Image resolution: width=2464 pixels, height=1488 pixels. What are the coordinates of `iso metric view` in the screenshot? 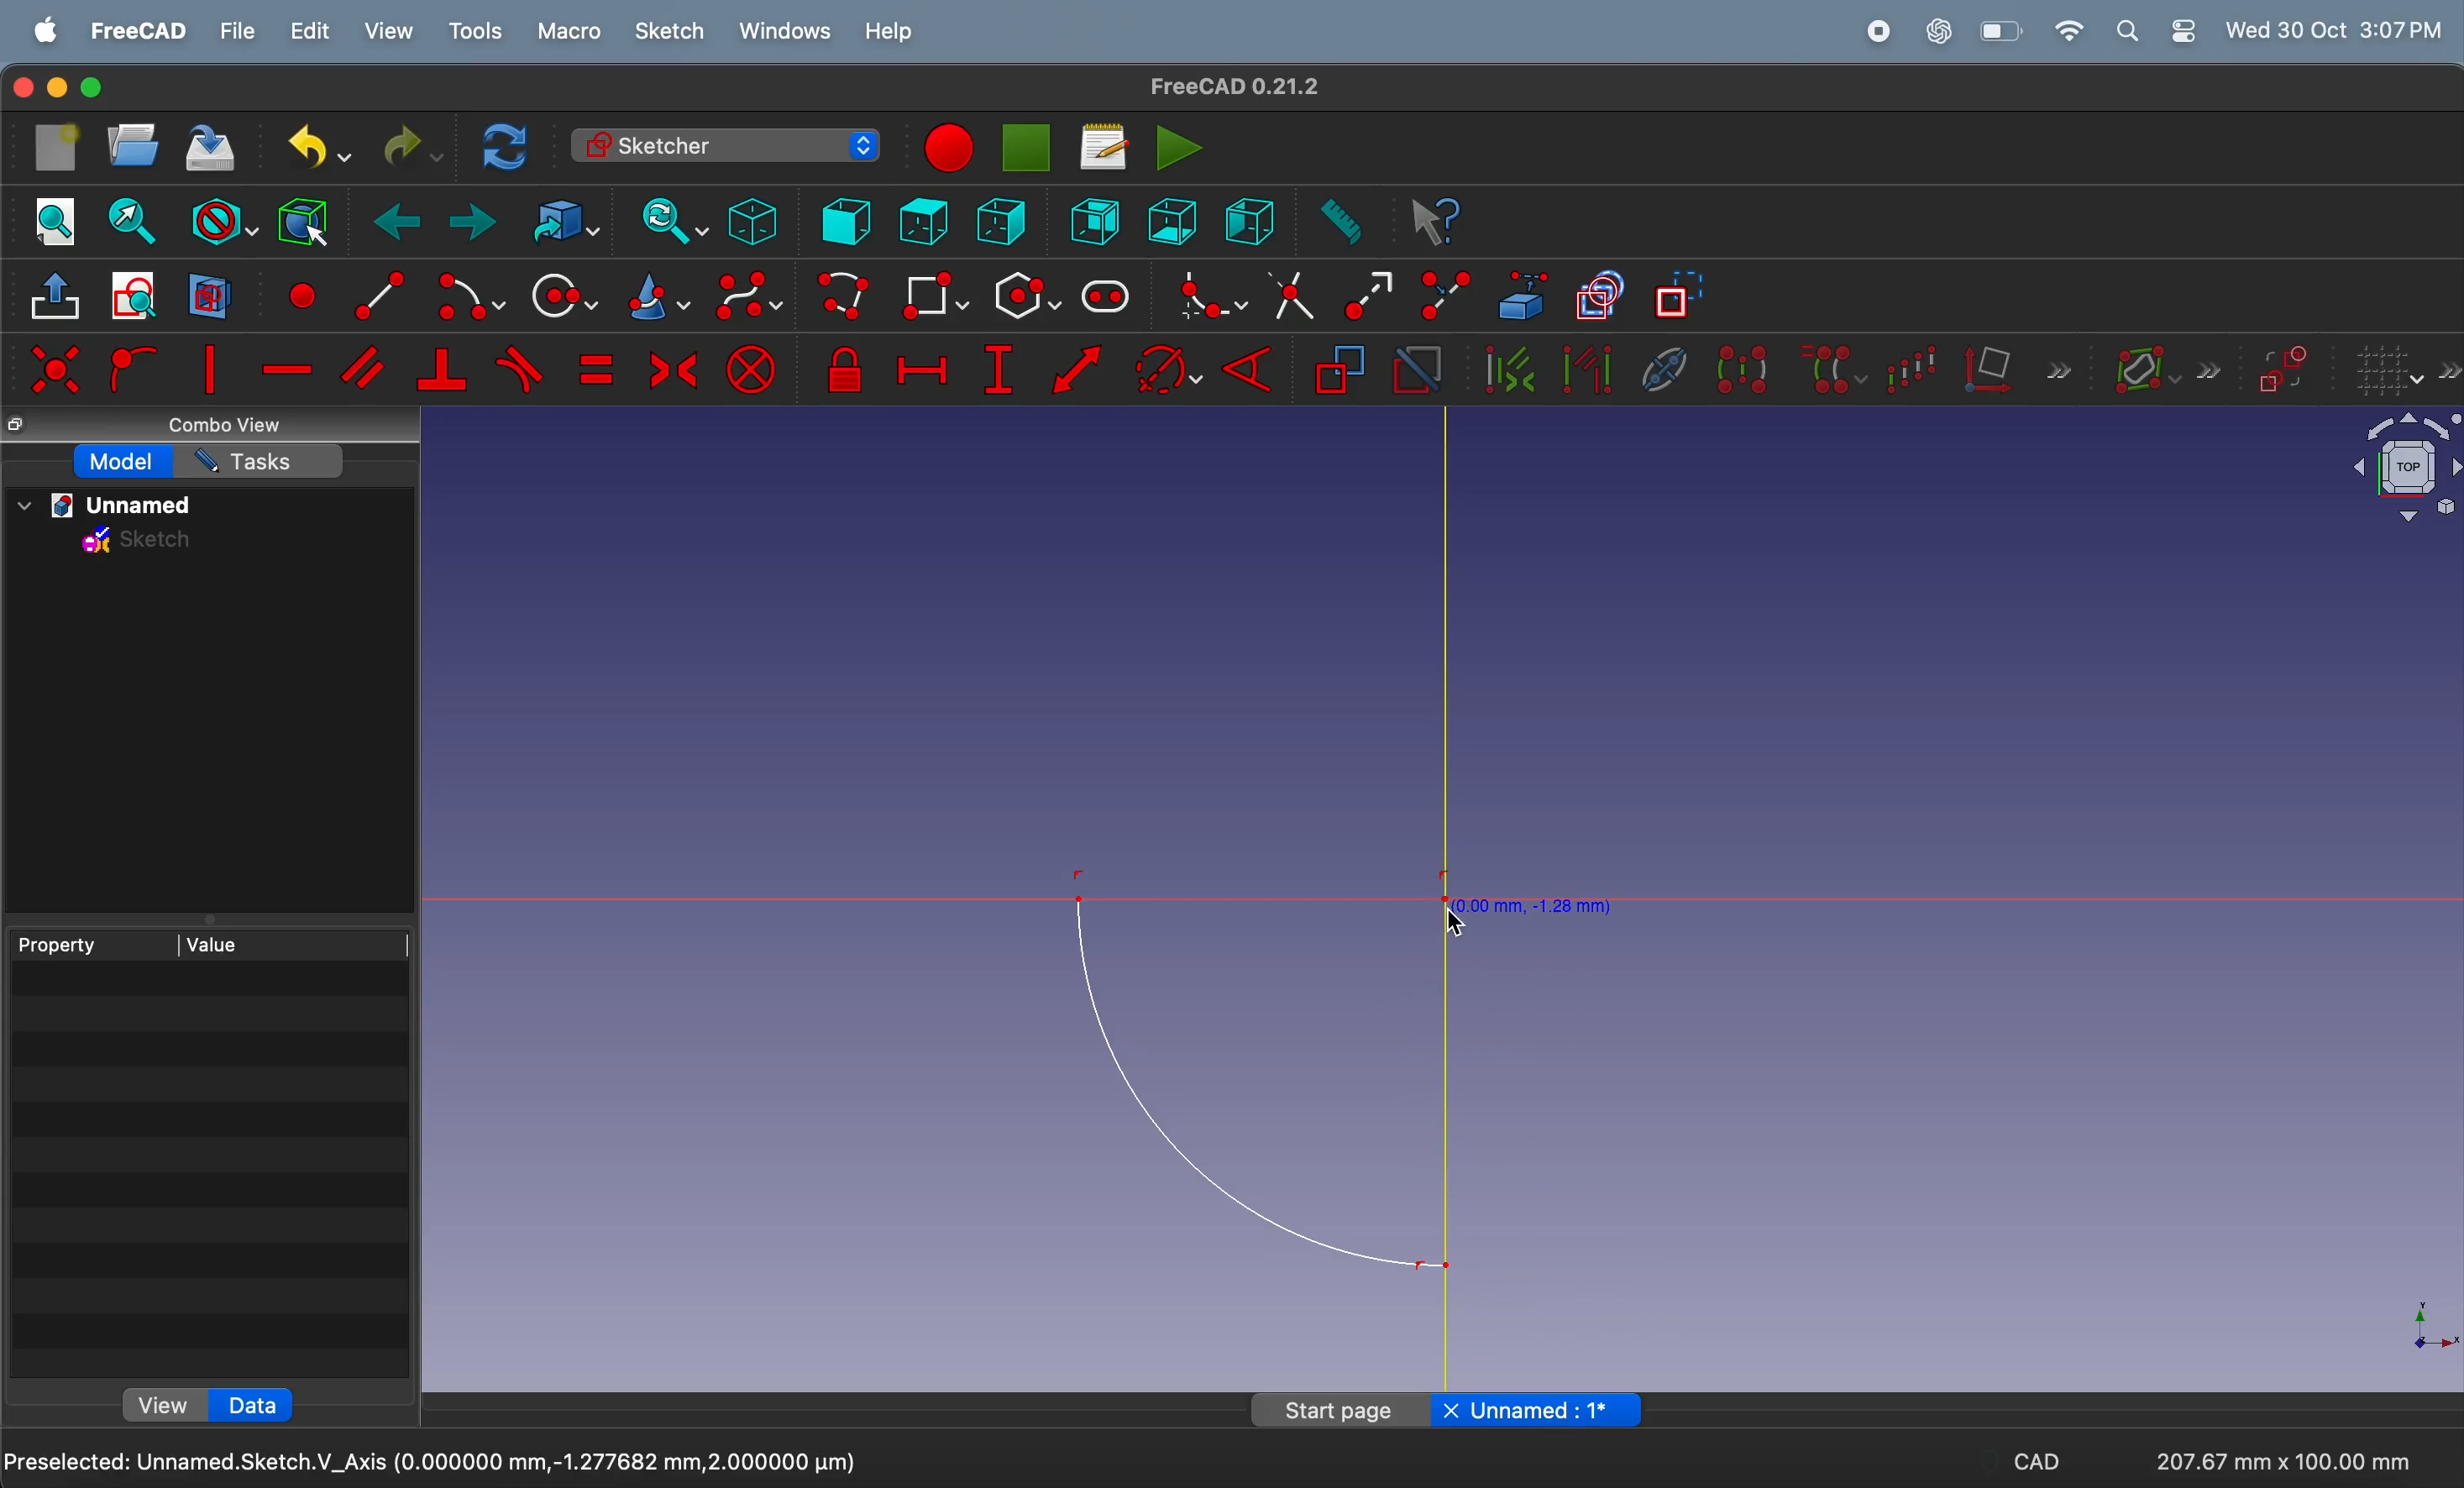 It's located at (752, 221).